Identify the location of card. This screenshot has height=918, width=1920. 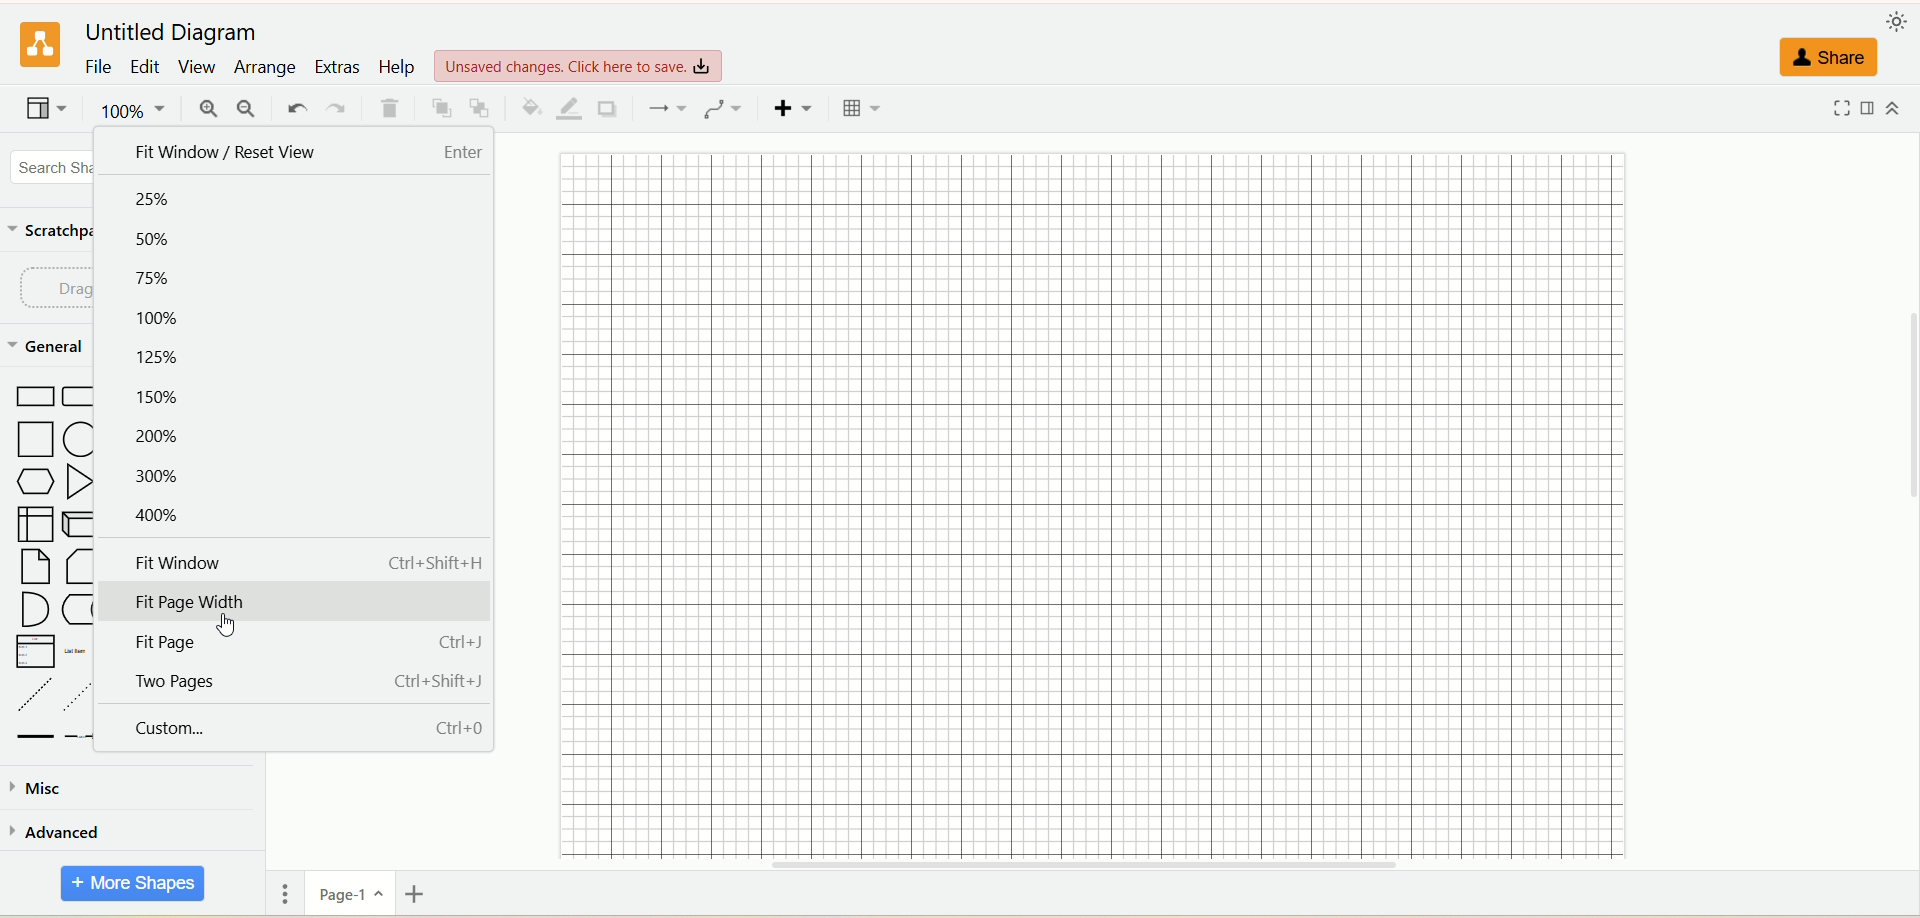
(78, 566).